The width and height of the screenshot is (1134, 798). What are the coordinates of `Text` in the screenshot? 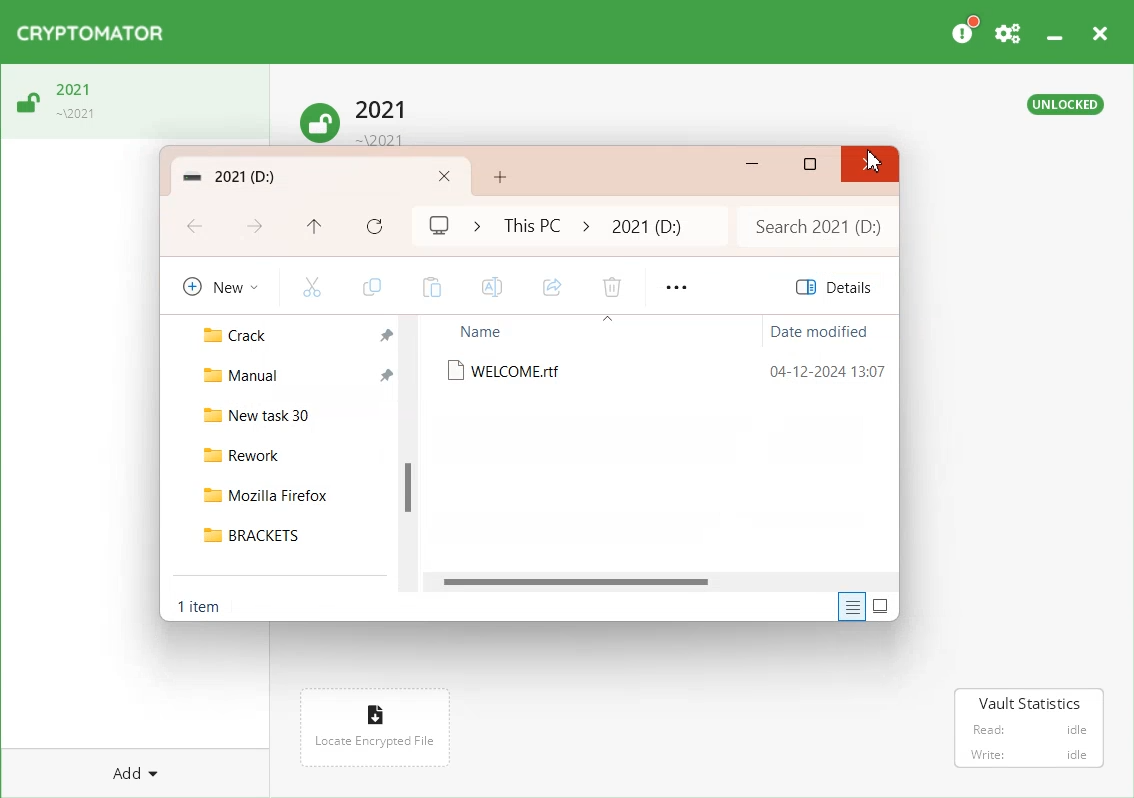 It's located at (198, 605).